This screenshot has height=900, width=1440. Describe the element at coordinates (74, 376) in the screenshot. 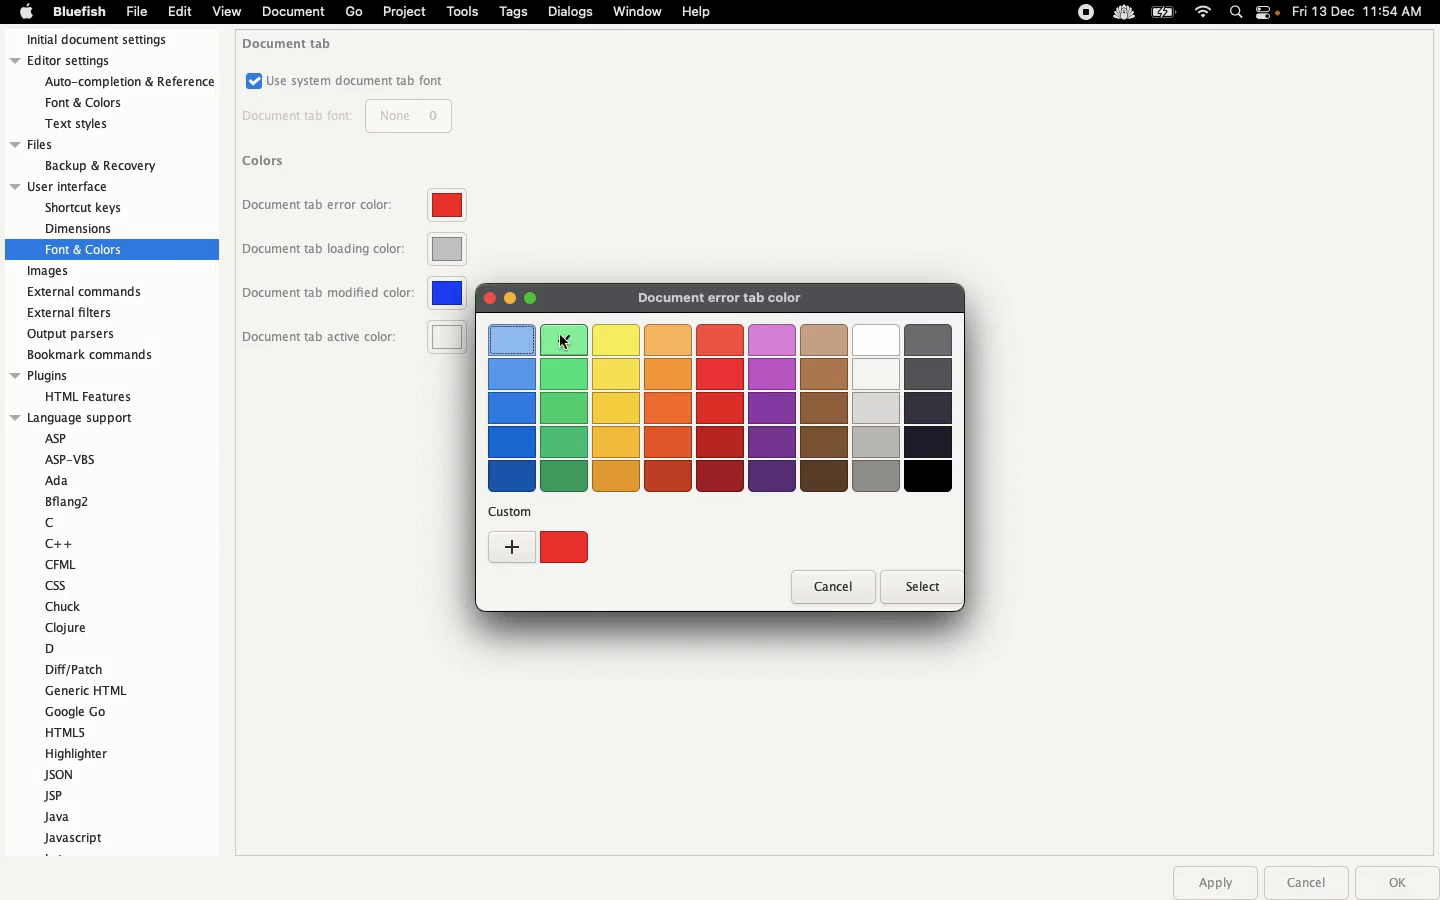

I see `Plugins` at that location.